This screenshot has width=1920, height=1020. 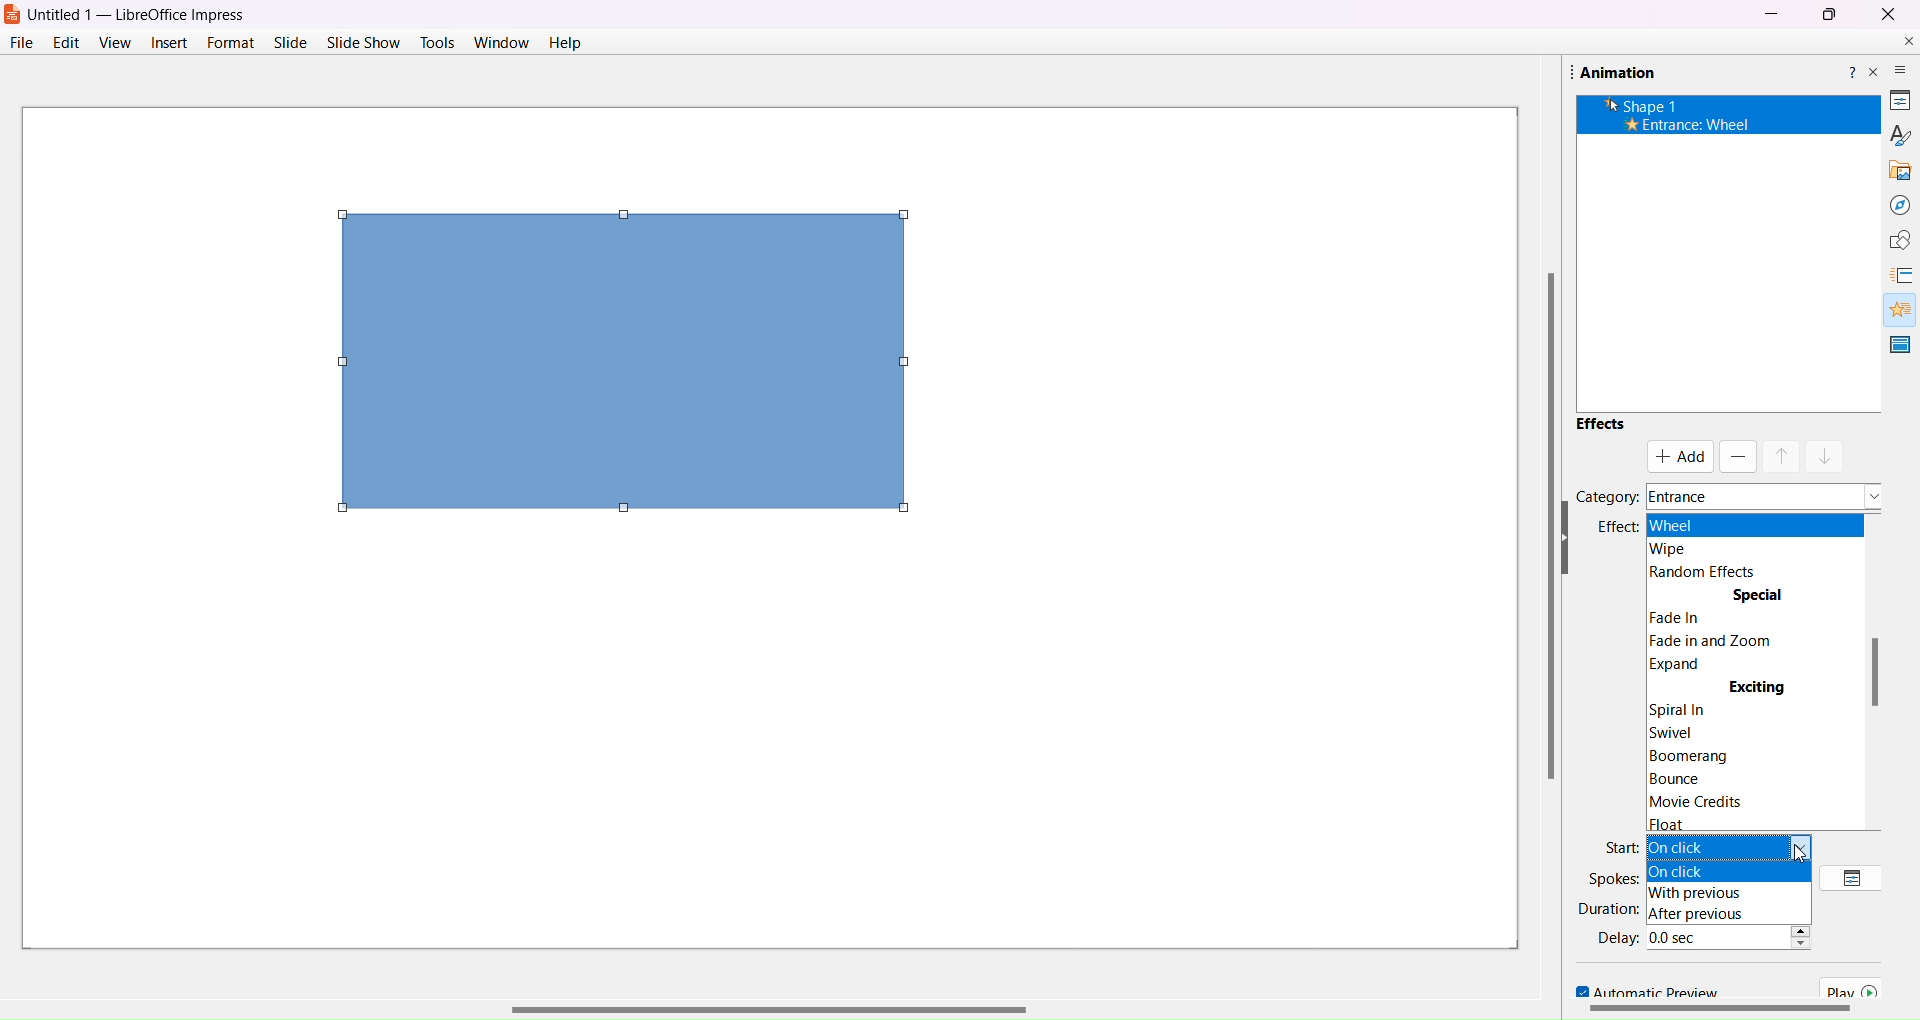 I want to click on Automatic Preview, so click(x=1640, y=991).